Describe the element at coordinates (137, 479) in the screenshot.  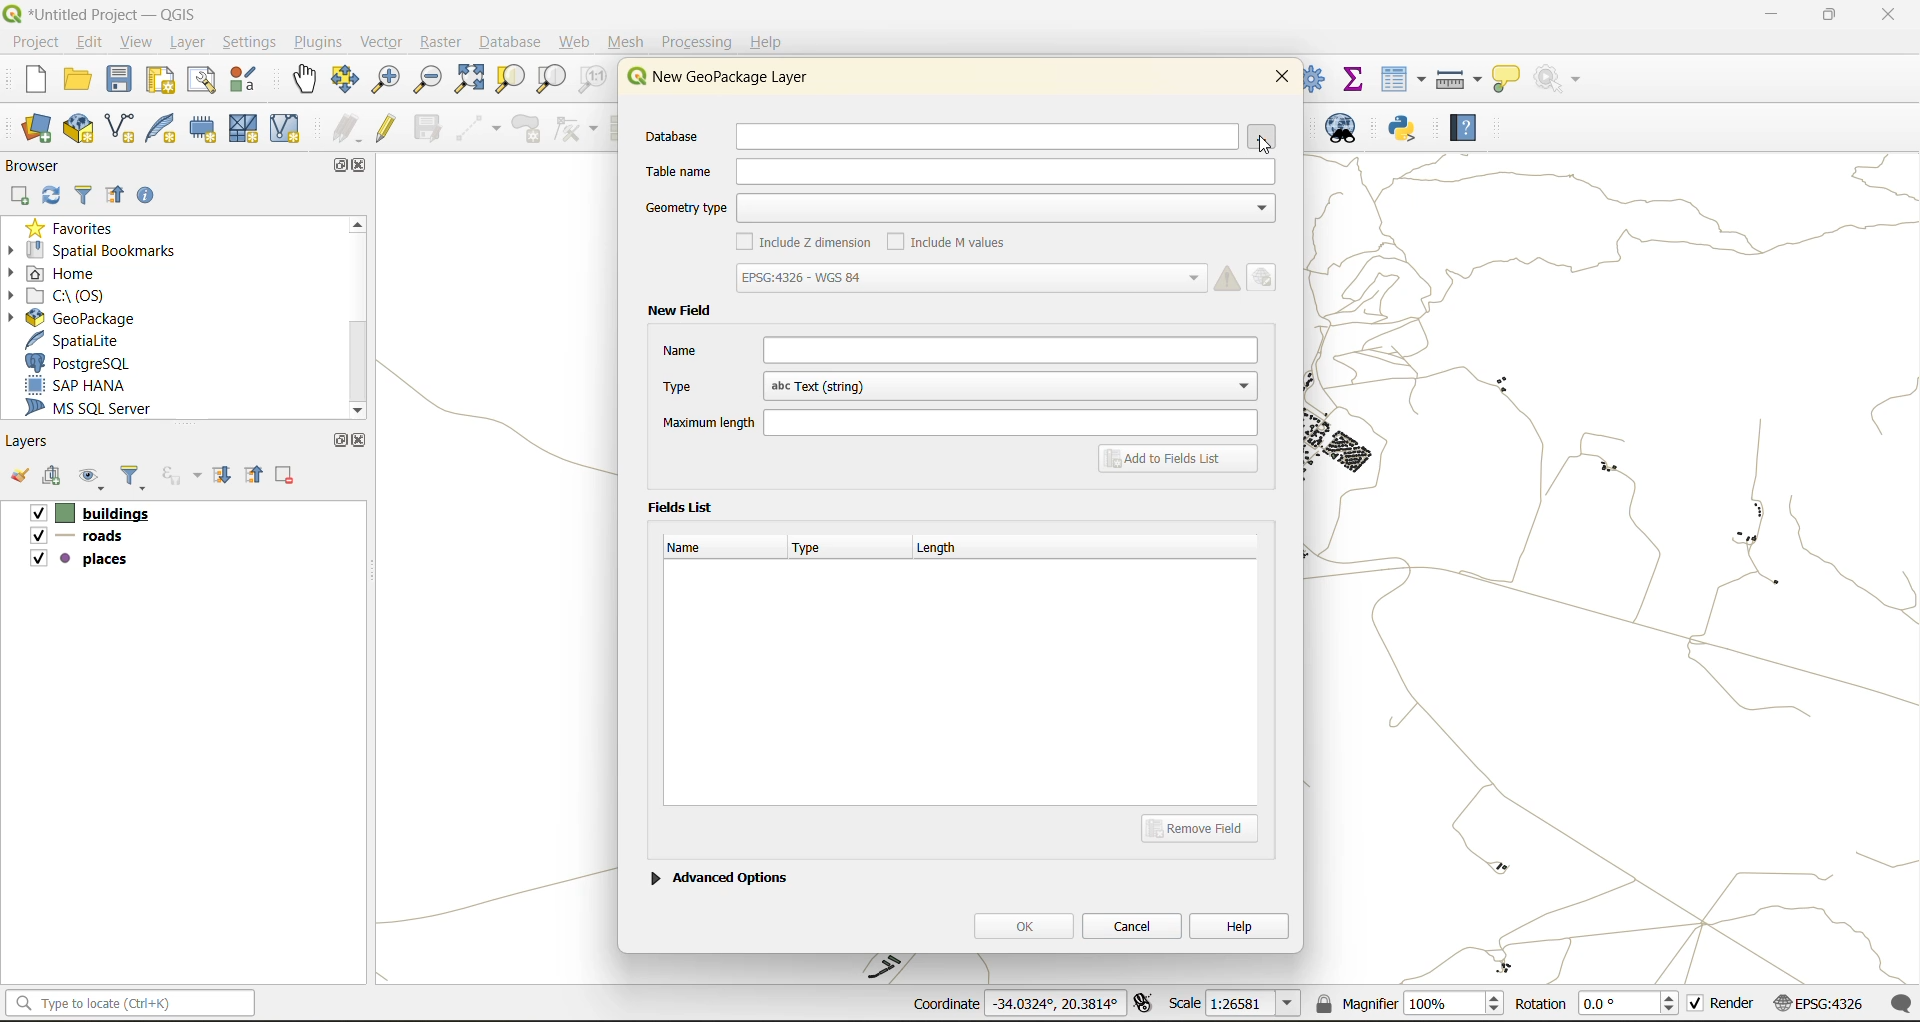
I see `filter` at that location.